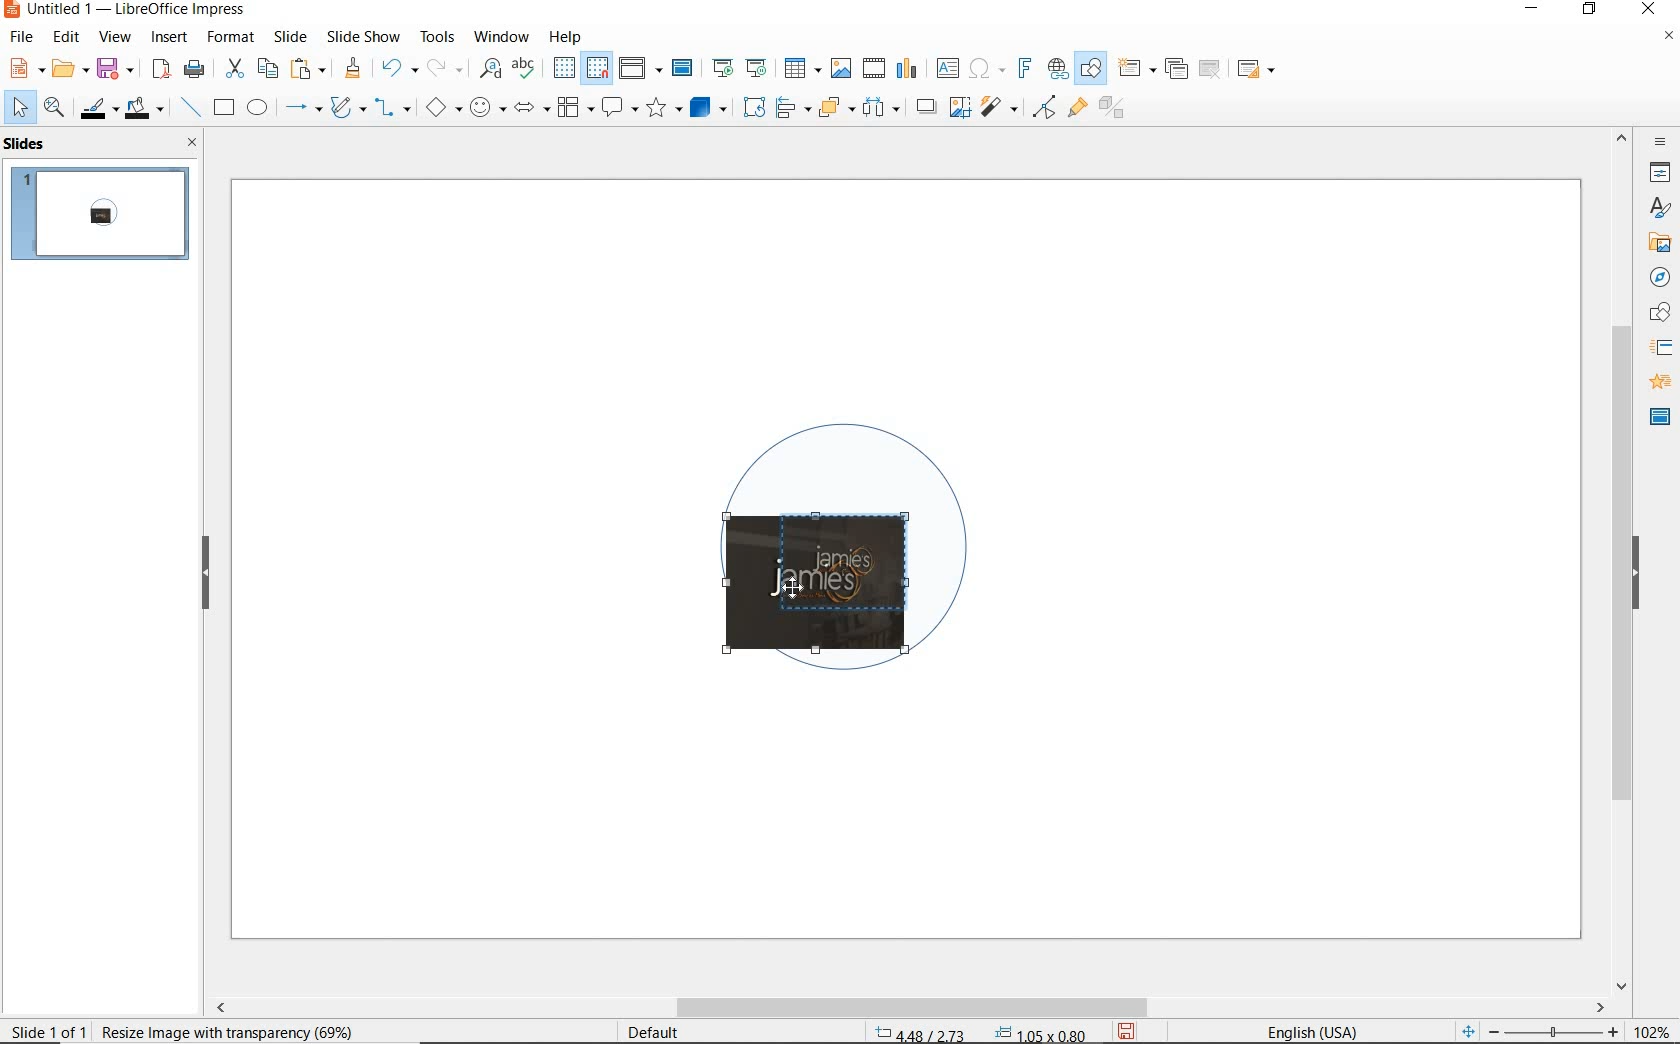  Describe the element at coordinates (206, 574) in the screenshot. I see `hide` at that location.